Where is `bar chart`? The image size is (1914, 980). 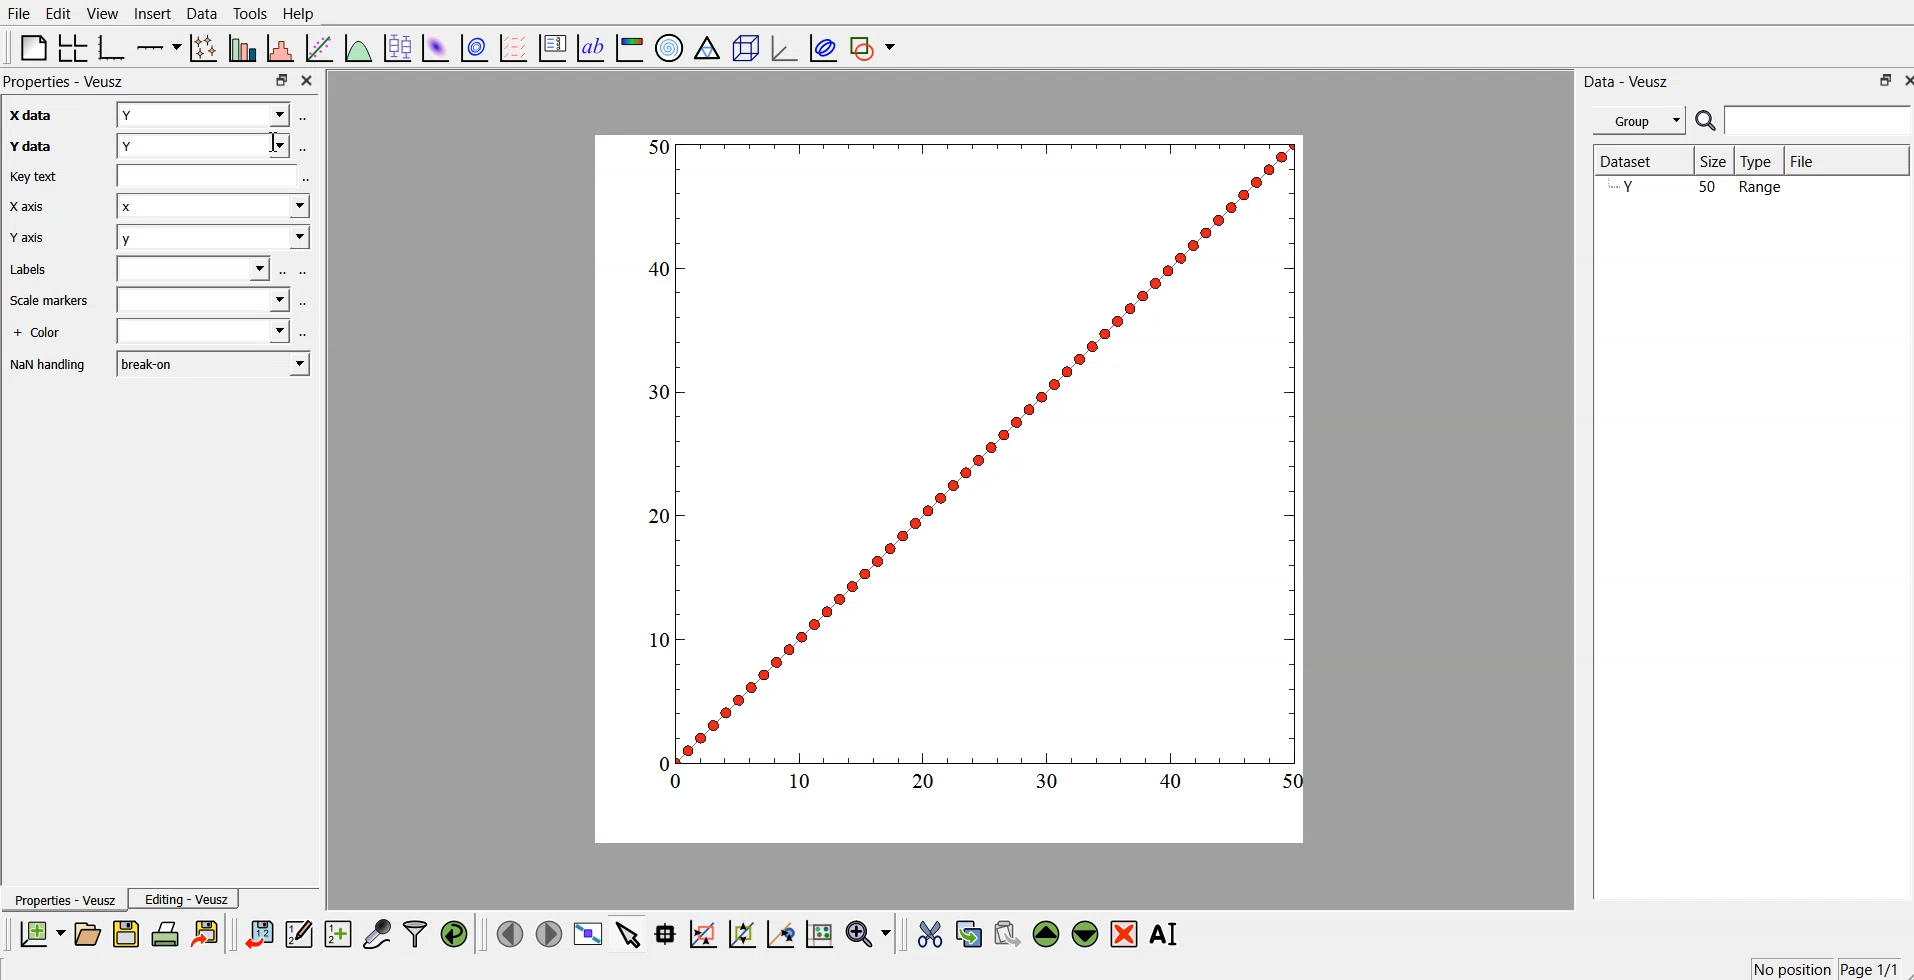
bar chart is located at coordinates (244, 46).